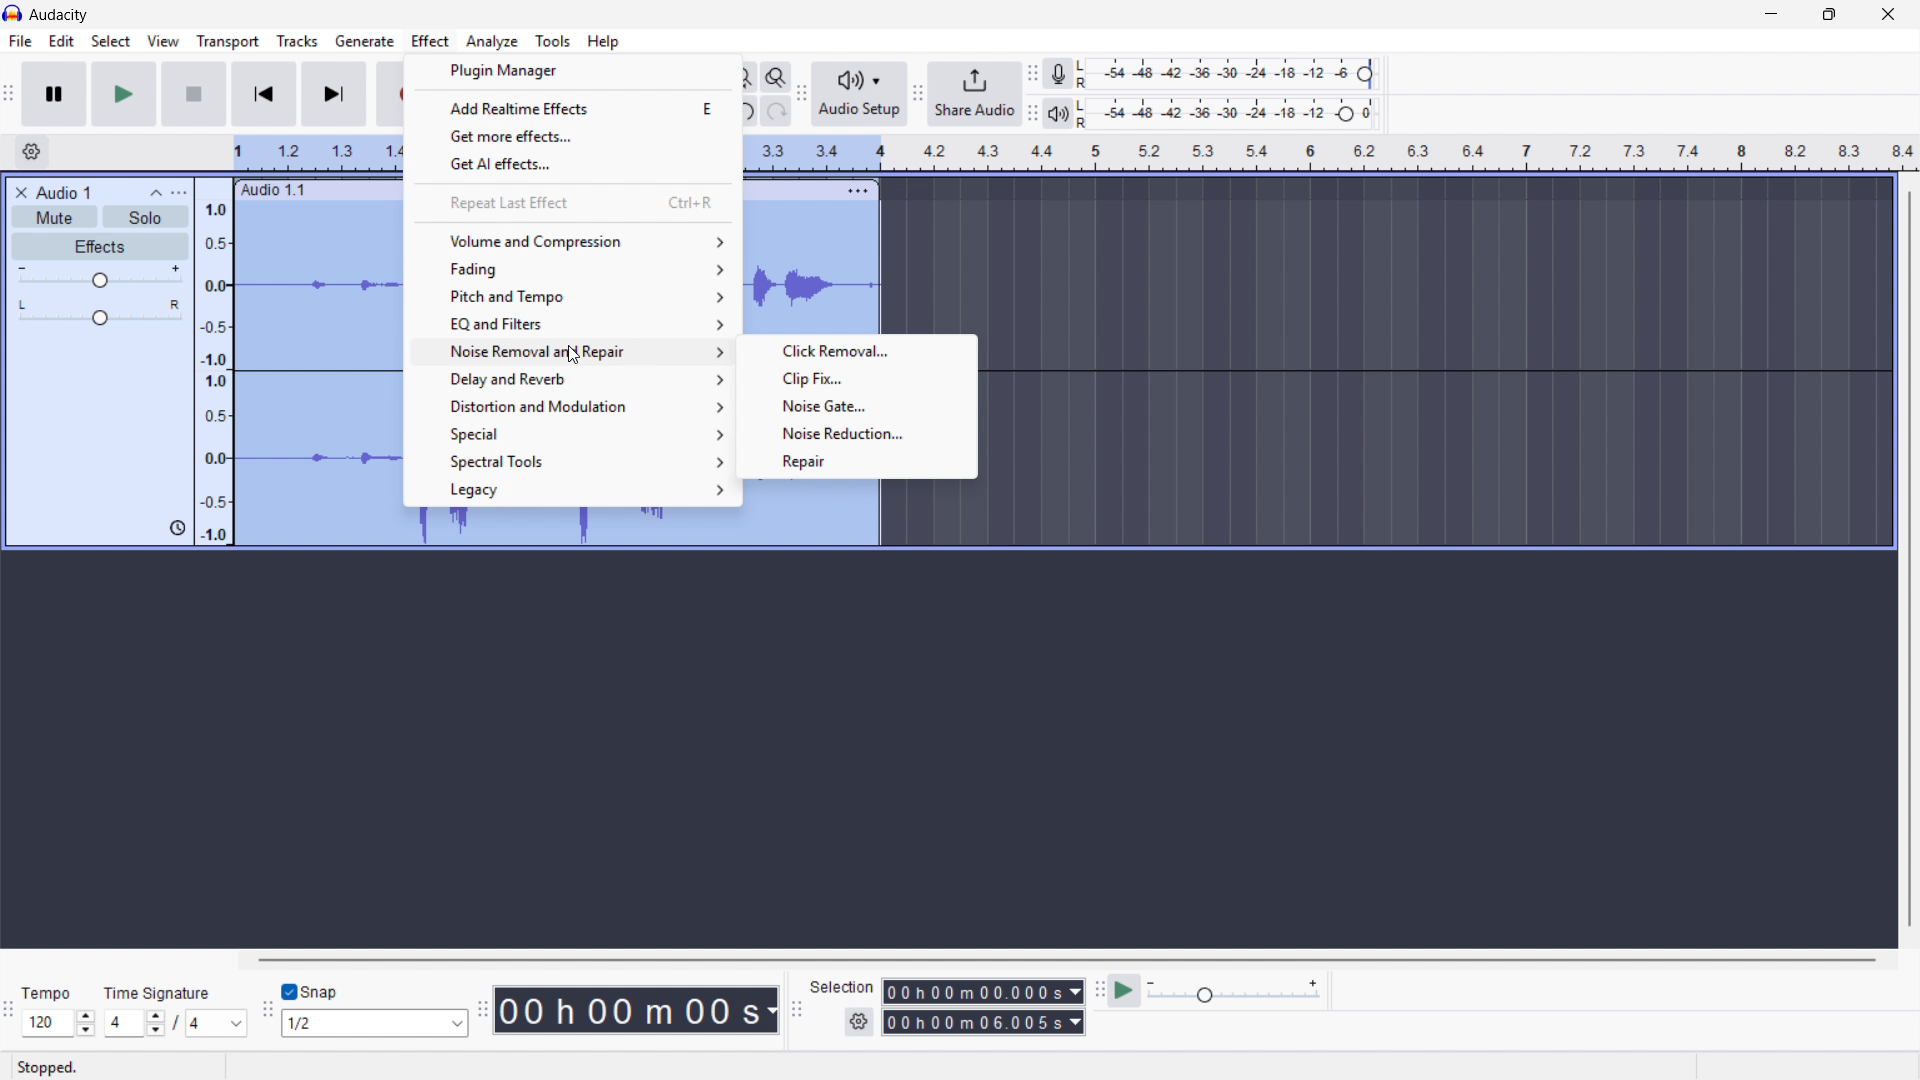  I want to click on redo, so click(775, 112).